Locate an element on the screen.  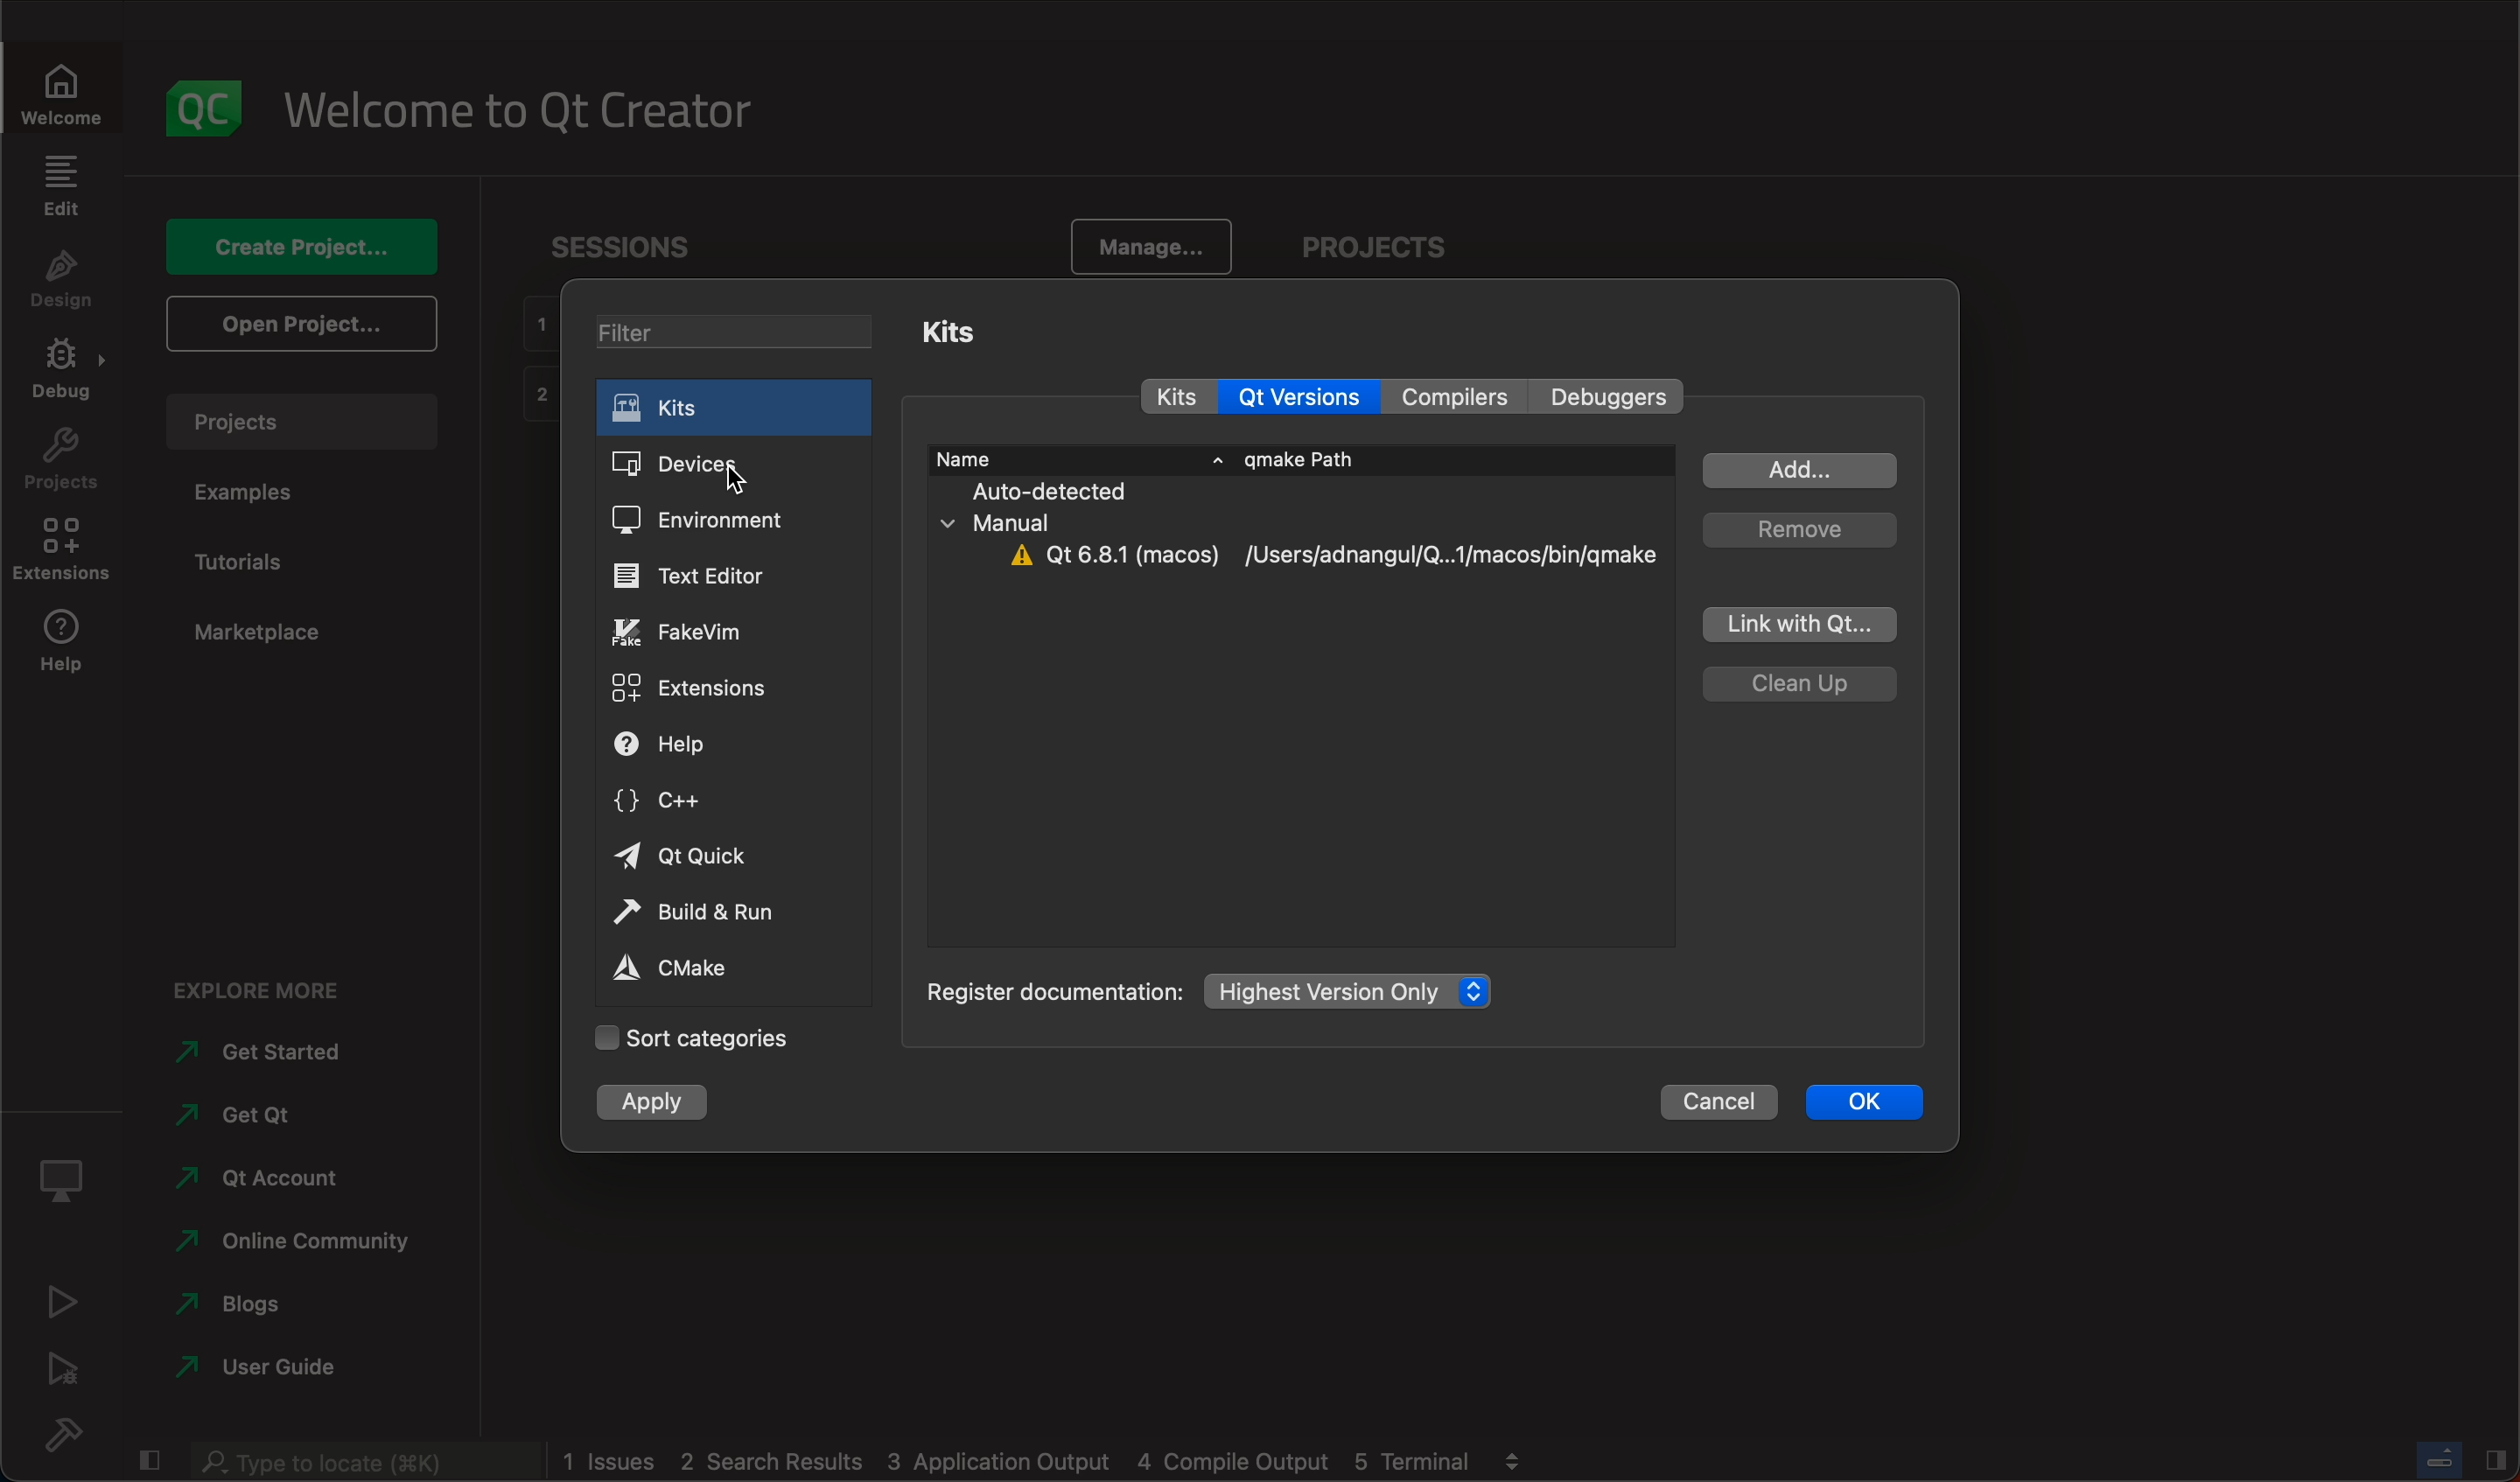
create project is located at coordinates (311, 246).